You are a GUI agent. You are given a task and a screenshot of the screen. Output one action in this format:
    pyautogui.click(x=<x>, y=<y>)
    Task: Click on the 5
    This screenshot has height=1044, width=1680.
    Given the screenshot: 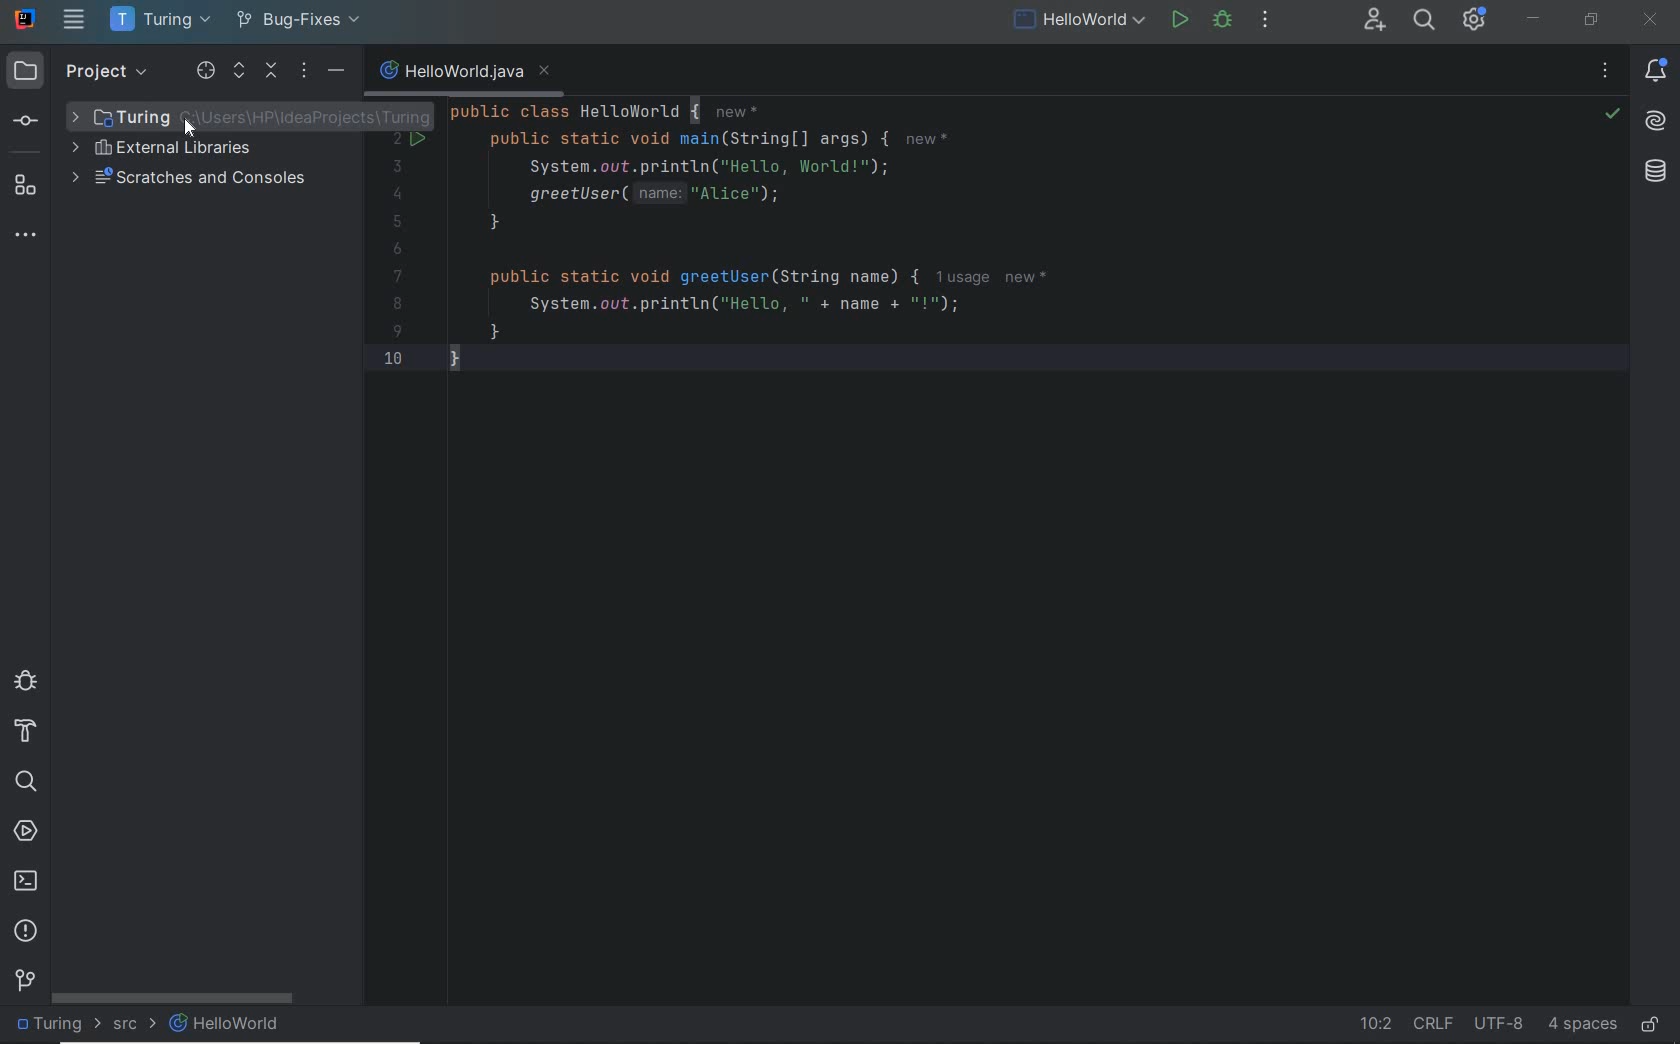 What is the action you would take?
    pyautogui.click(x=397, y=221)
    